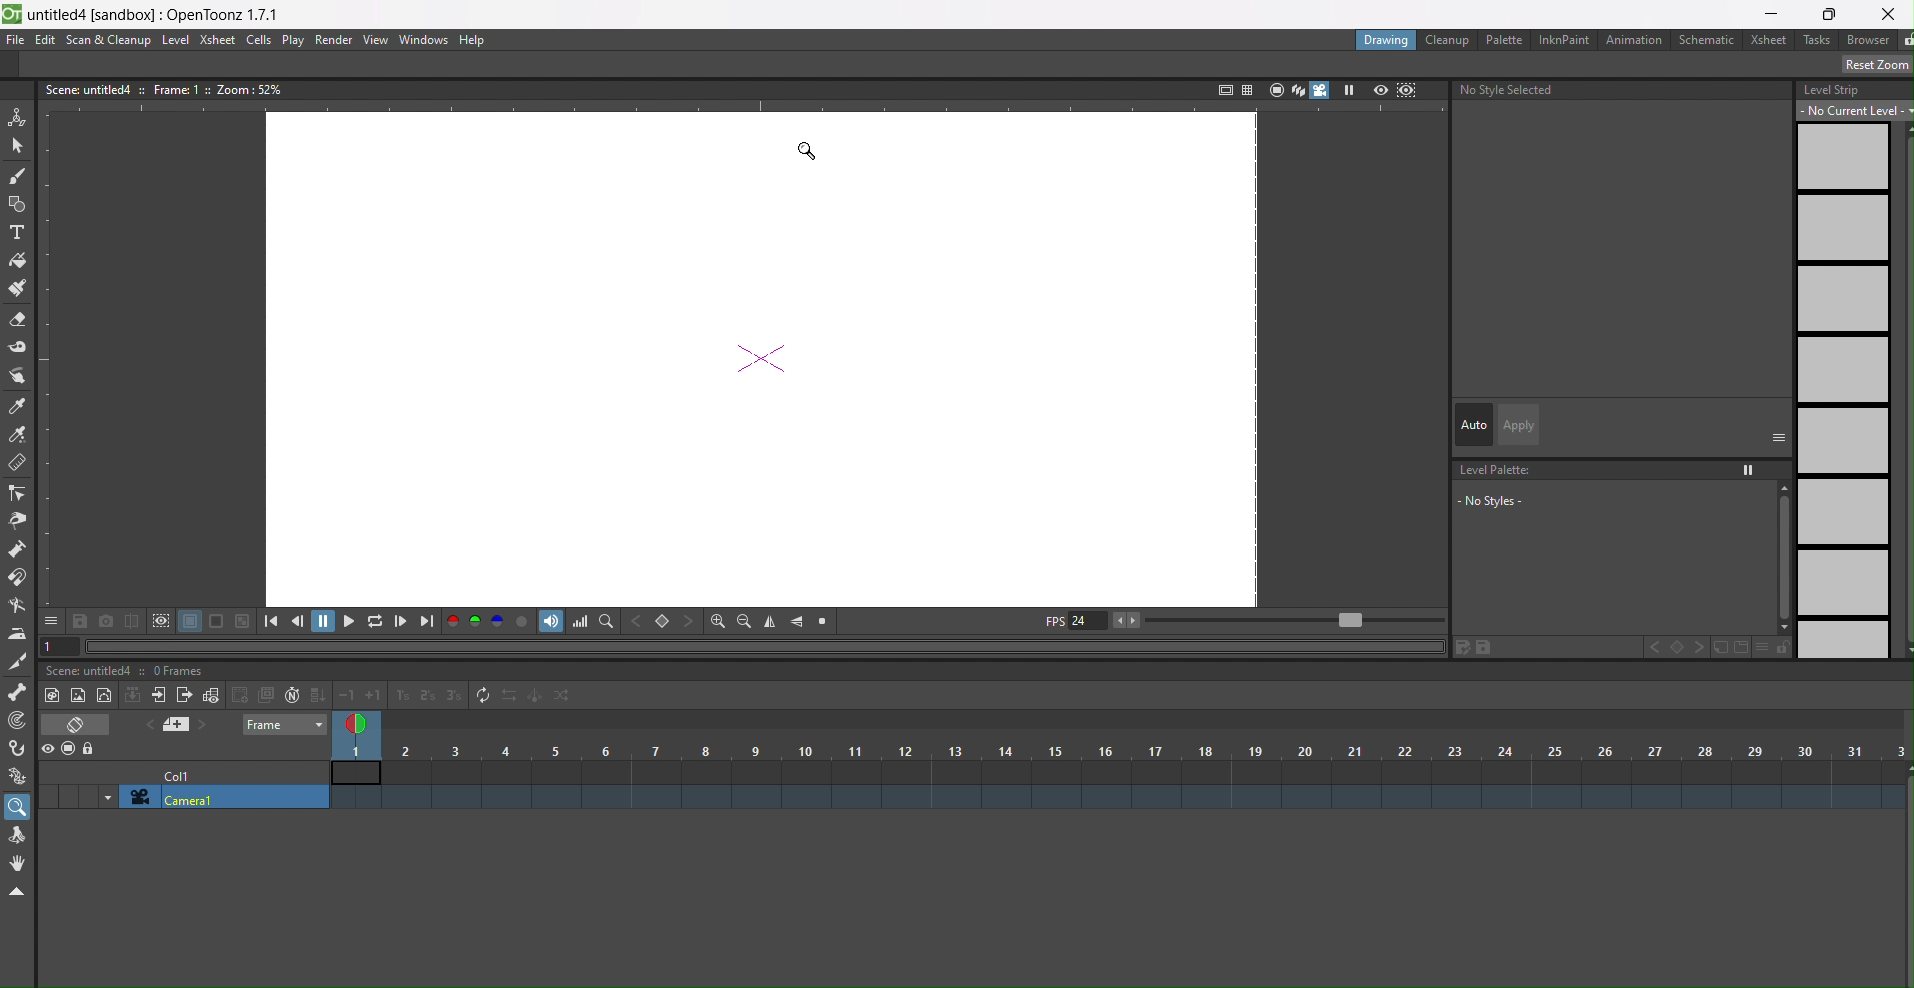  I want to click on reset position, so click(1868, 65).